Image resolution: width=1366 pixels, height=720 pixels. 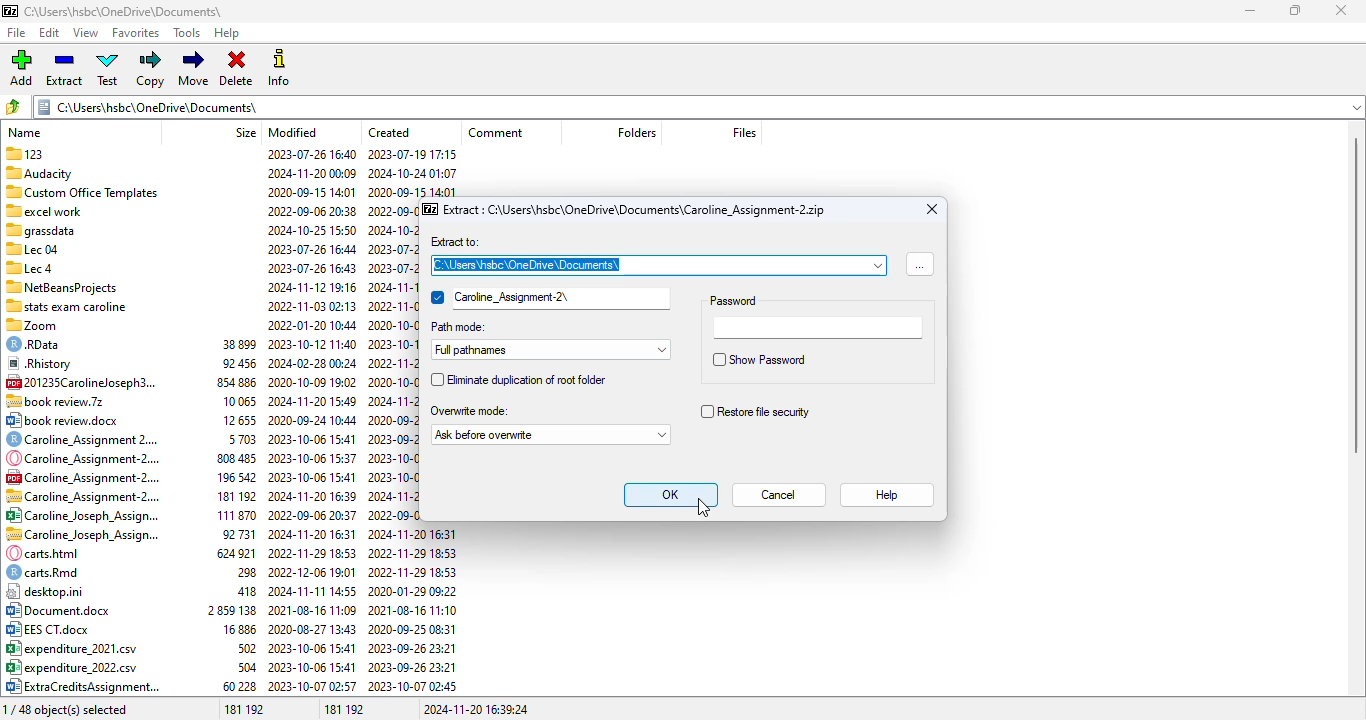 I want to click on OK, so click(x=670, y=494).